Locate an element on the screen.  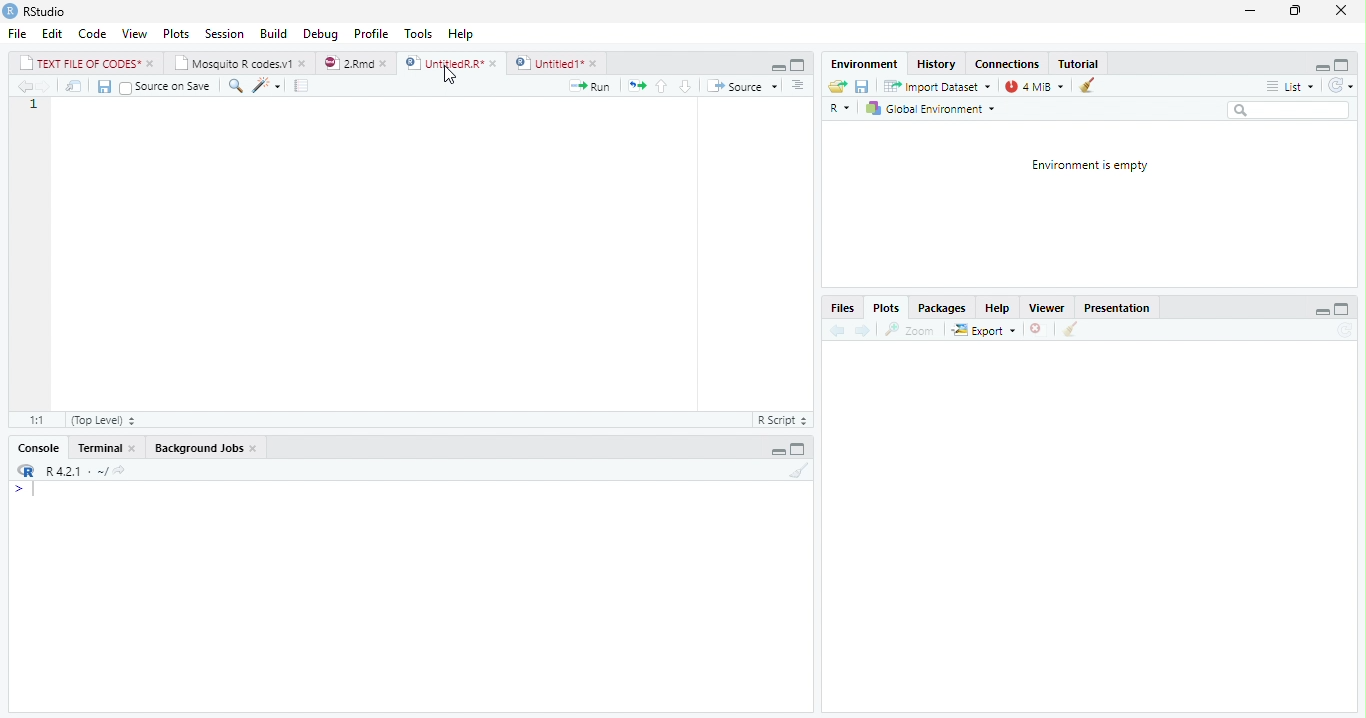
clear current plot is located at coordinates (1034, 330).